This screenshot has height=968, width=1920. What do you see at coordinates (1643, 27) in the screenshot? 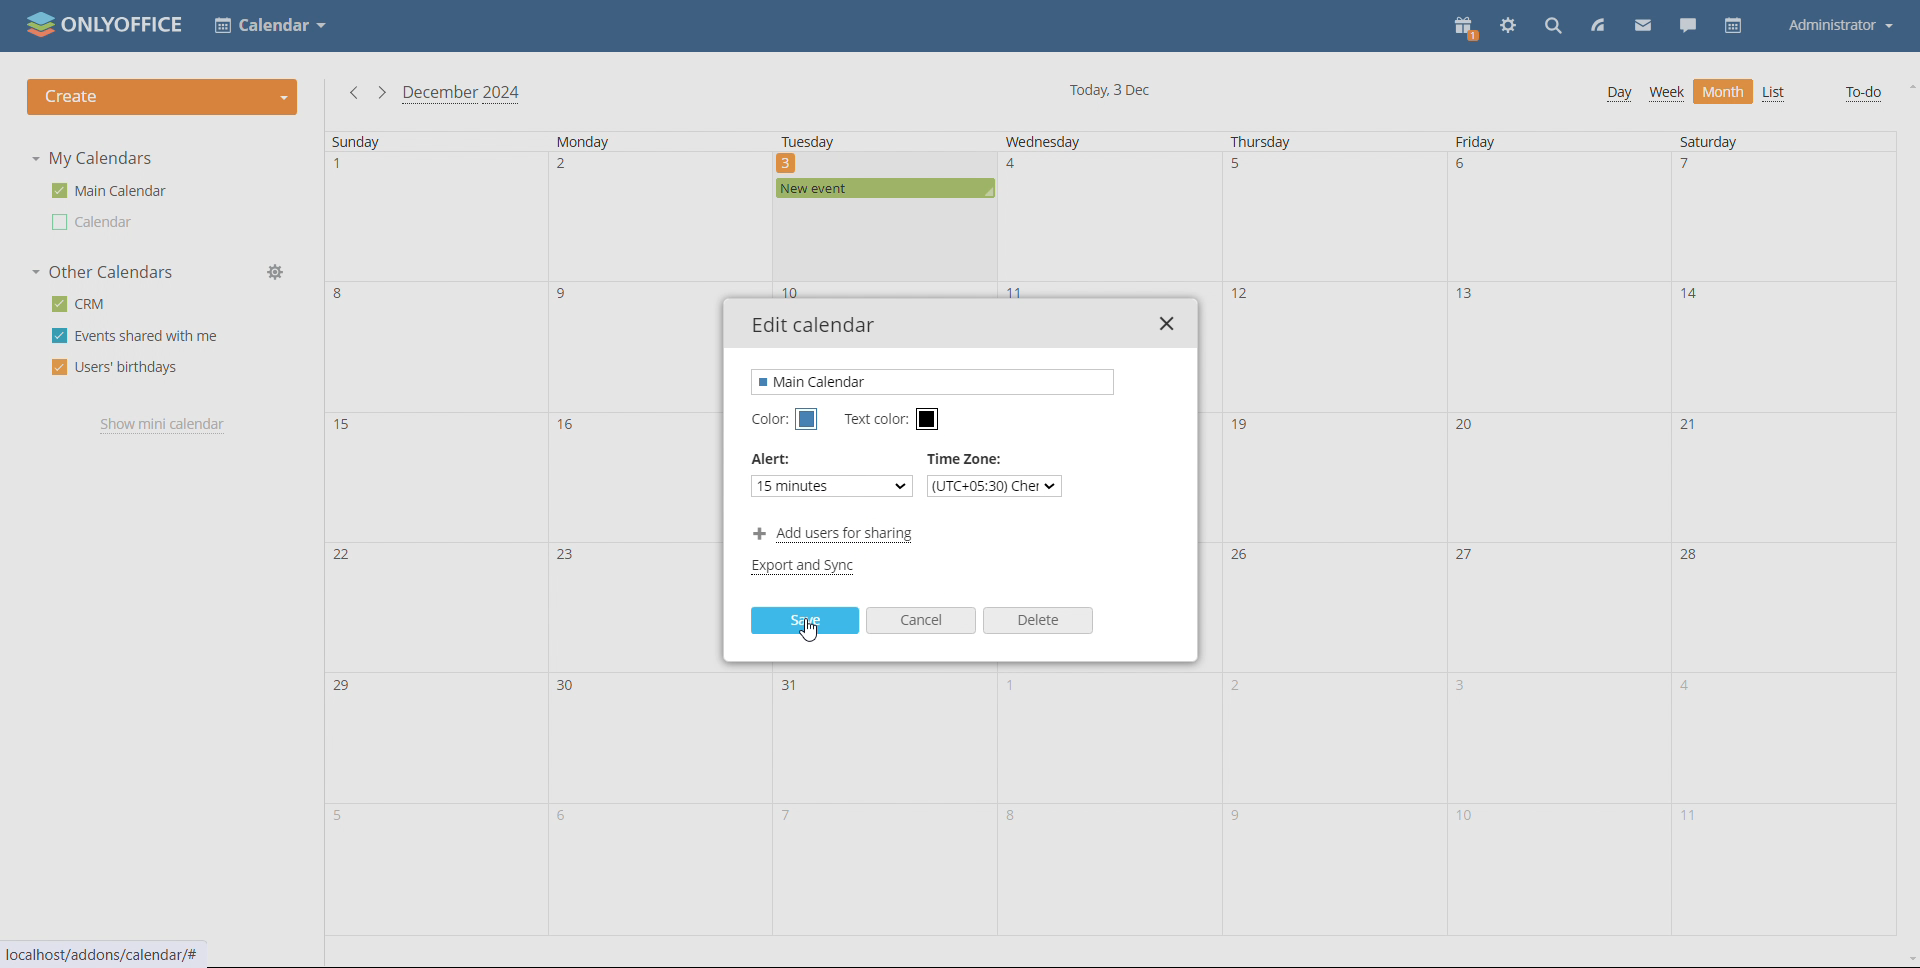
I see `mail` at bounding box center [1643, 27].